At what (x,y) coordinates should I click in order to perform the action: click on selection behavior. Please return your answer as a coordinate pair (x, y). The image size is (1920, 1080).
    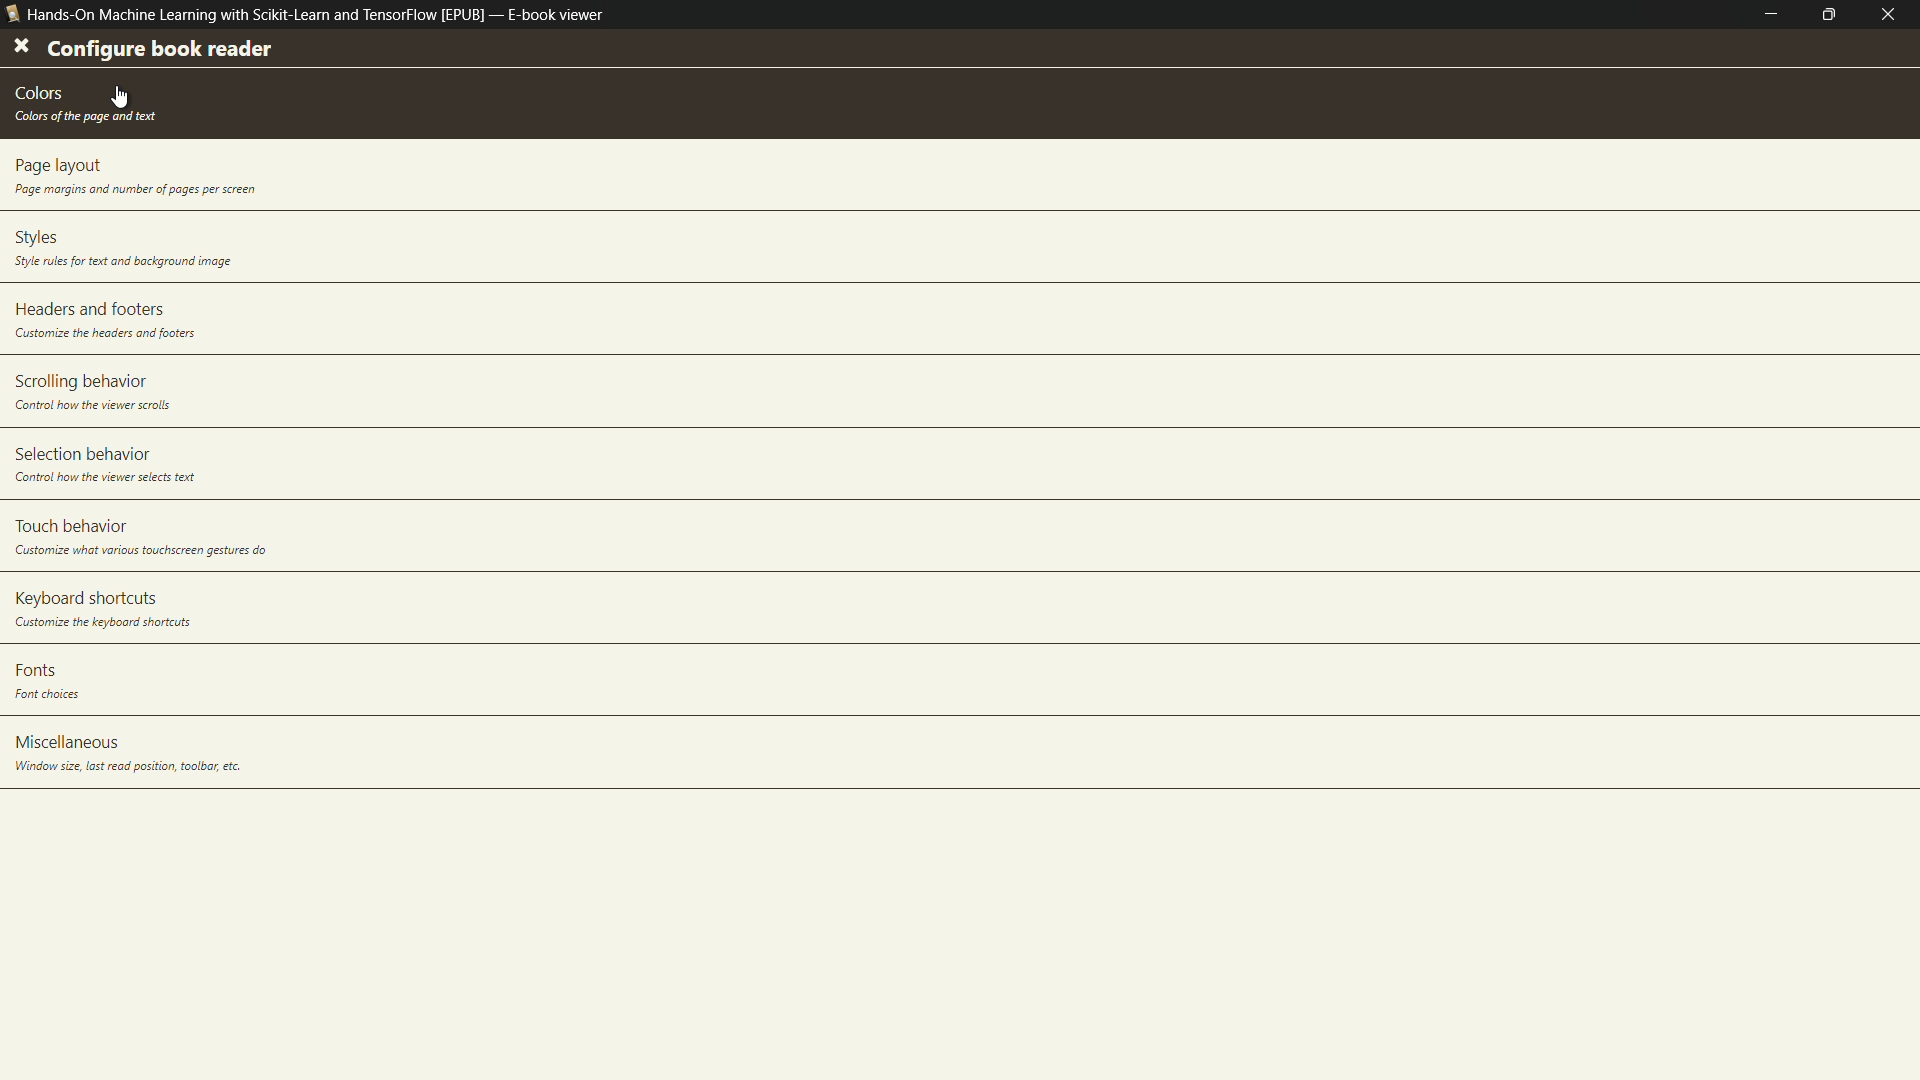
    Looking at the image, I should click on (82, 452).